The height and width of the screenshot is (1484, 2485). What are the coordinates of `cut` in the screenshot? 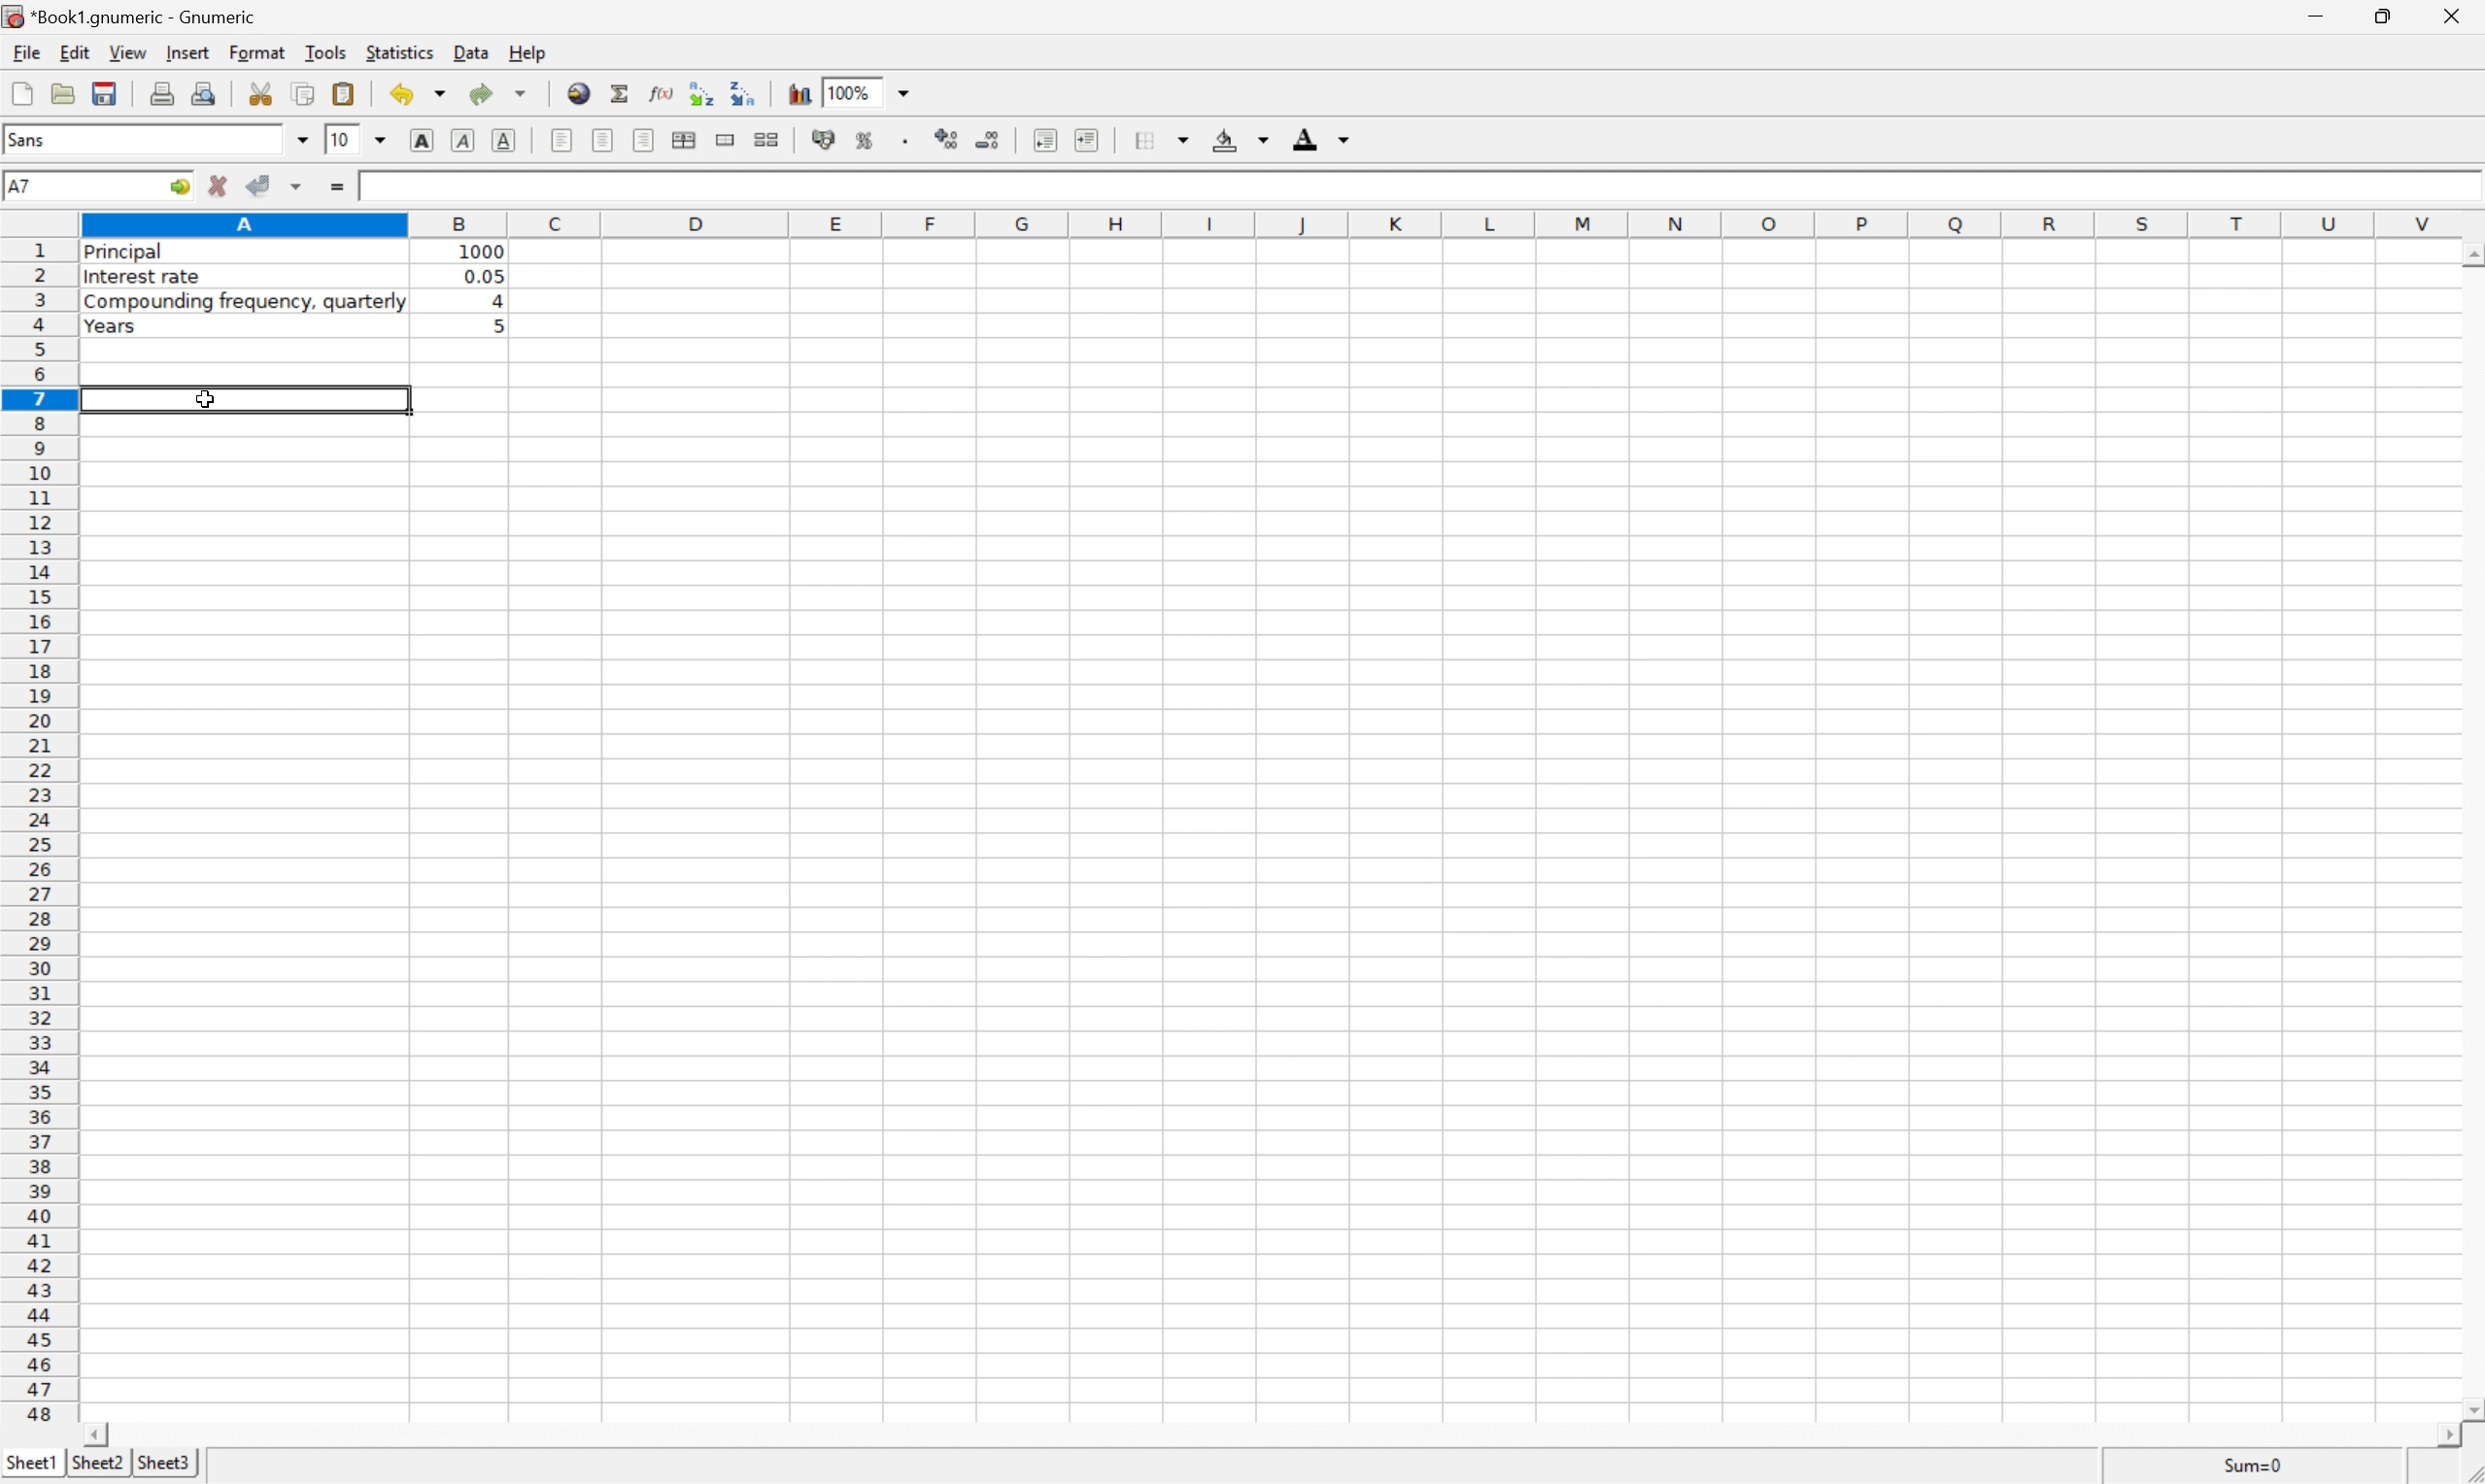 It's located at (260, 93).